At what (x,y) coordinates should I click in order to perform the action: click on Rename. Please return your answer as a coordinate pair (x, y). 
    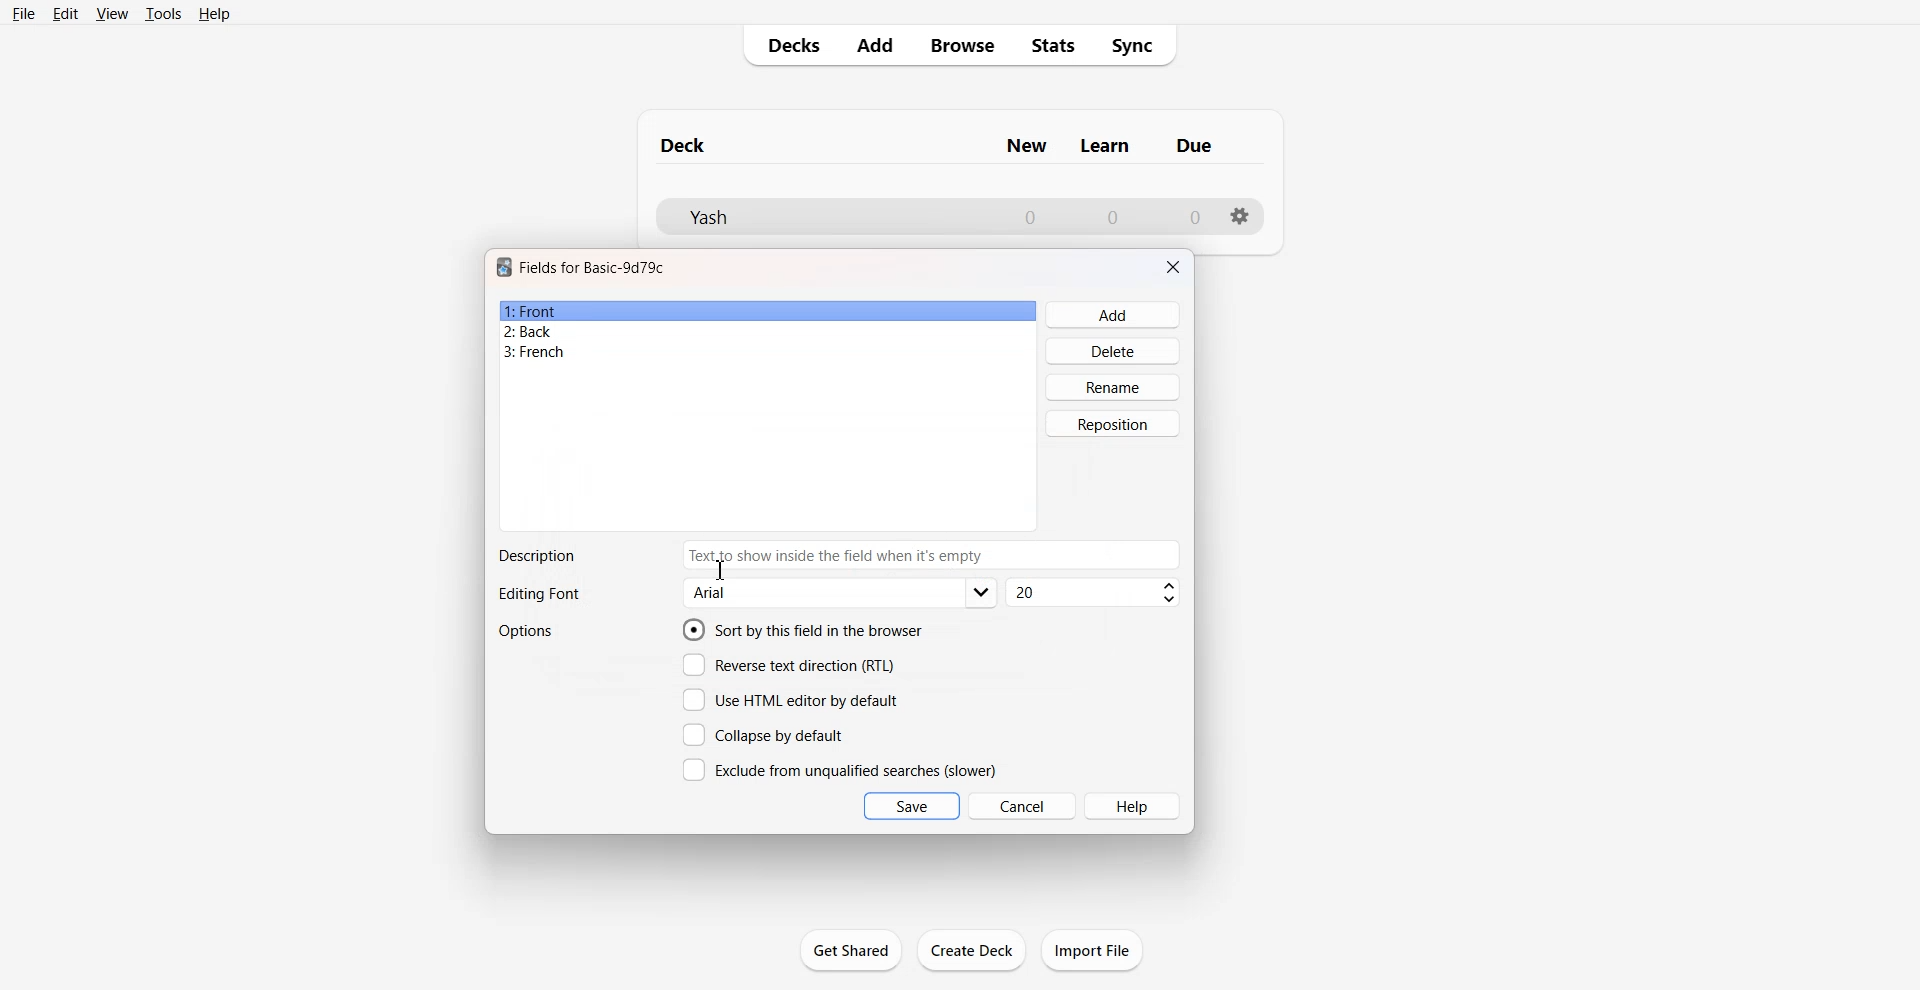
    Looking at the image, I should click on (1114, 387).